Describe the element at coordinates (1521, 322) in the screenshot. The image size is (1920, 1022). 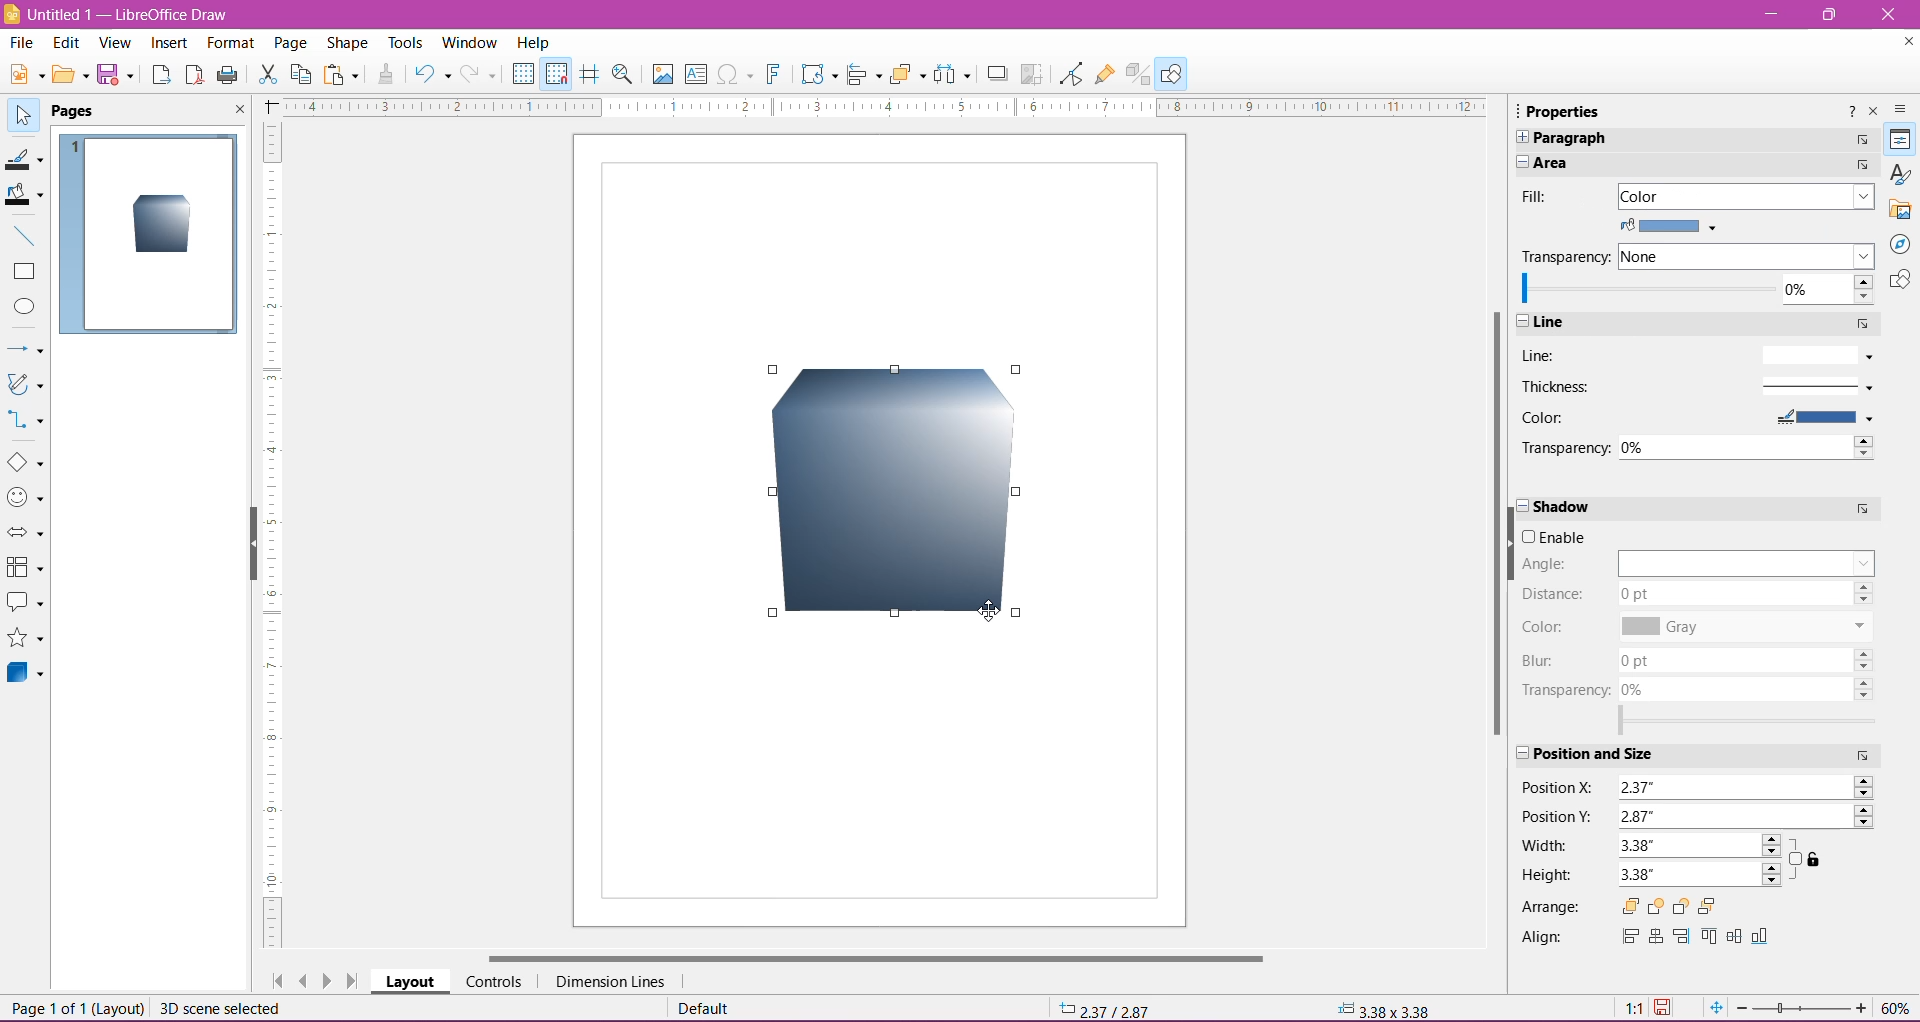
I see `Expand/Close` at that location.